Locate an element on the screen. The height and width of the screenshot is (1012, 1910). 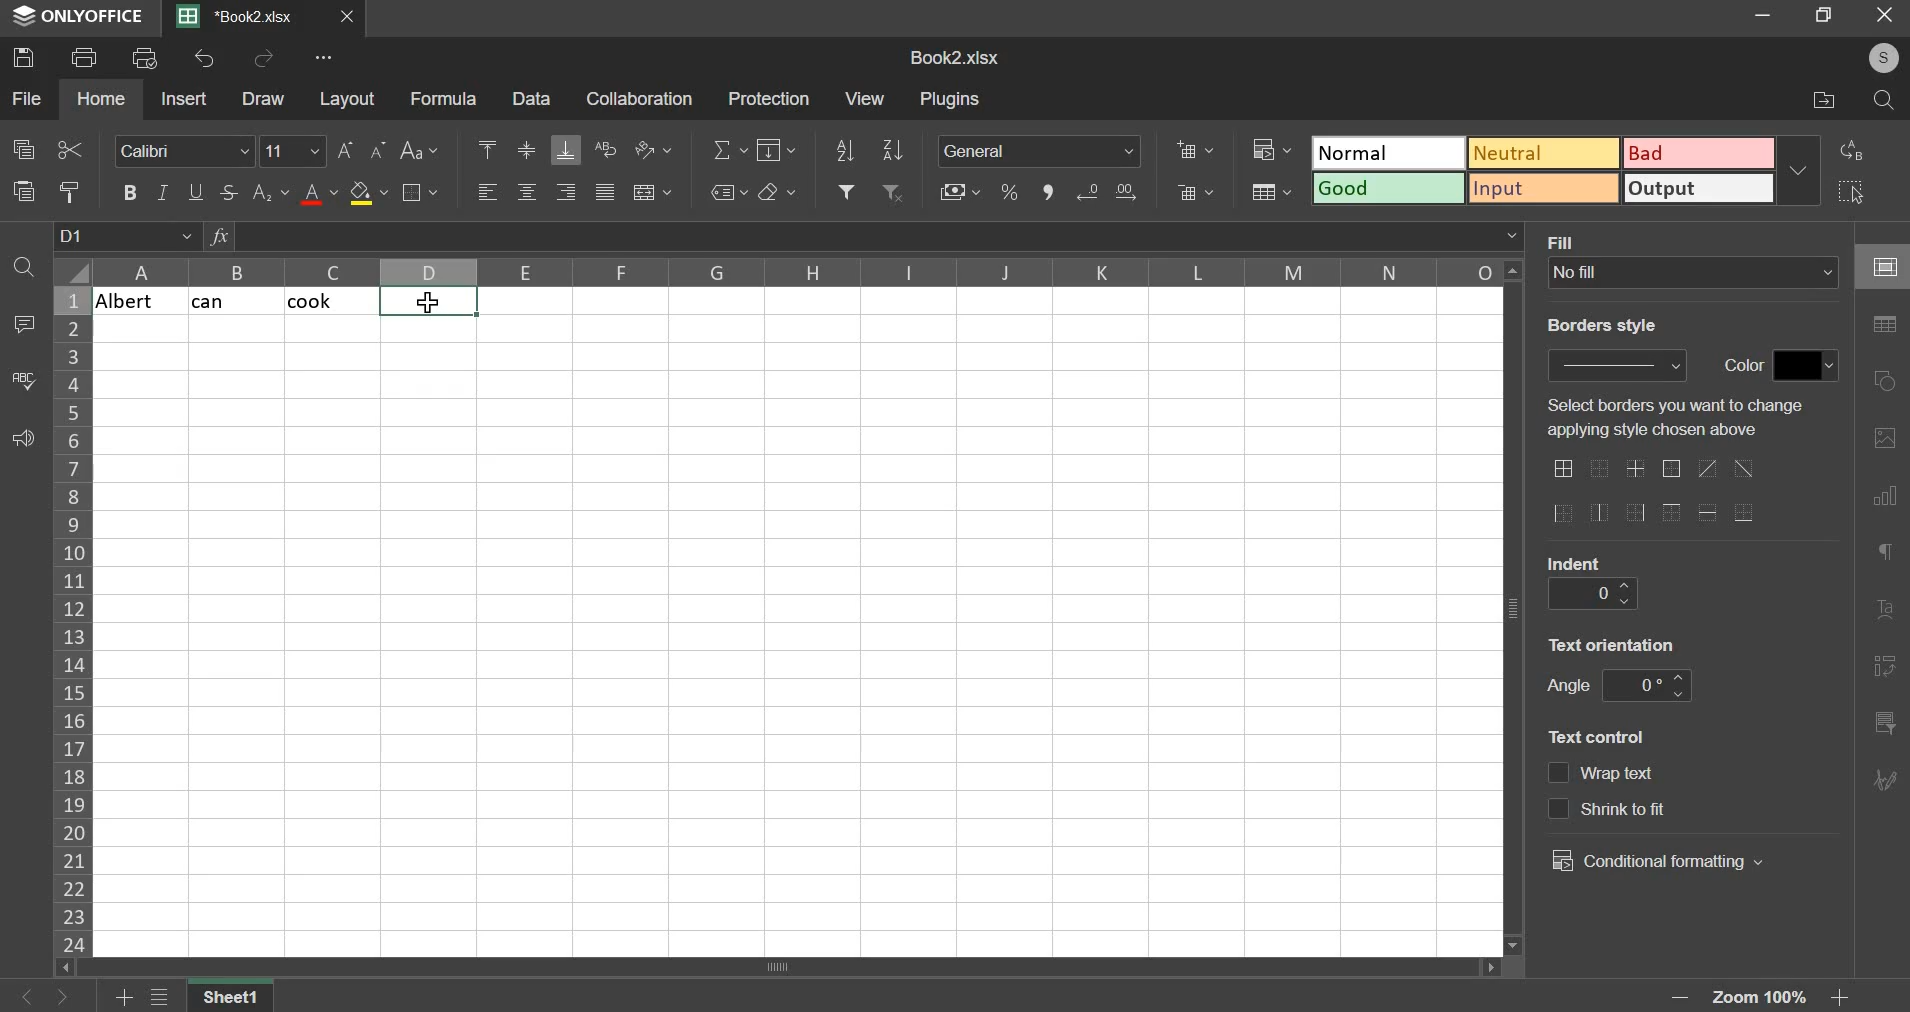
underline is located at coordinates (197, 192).